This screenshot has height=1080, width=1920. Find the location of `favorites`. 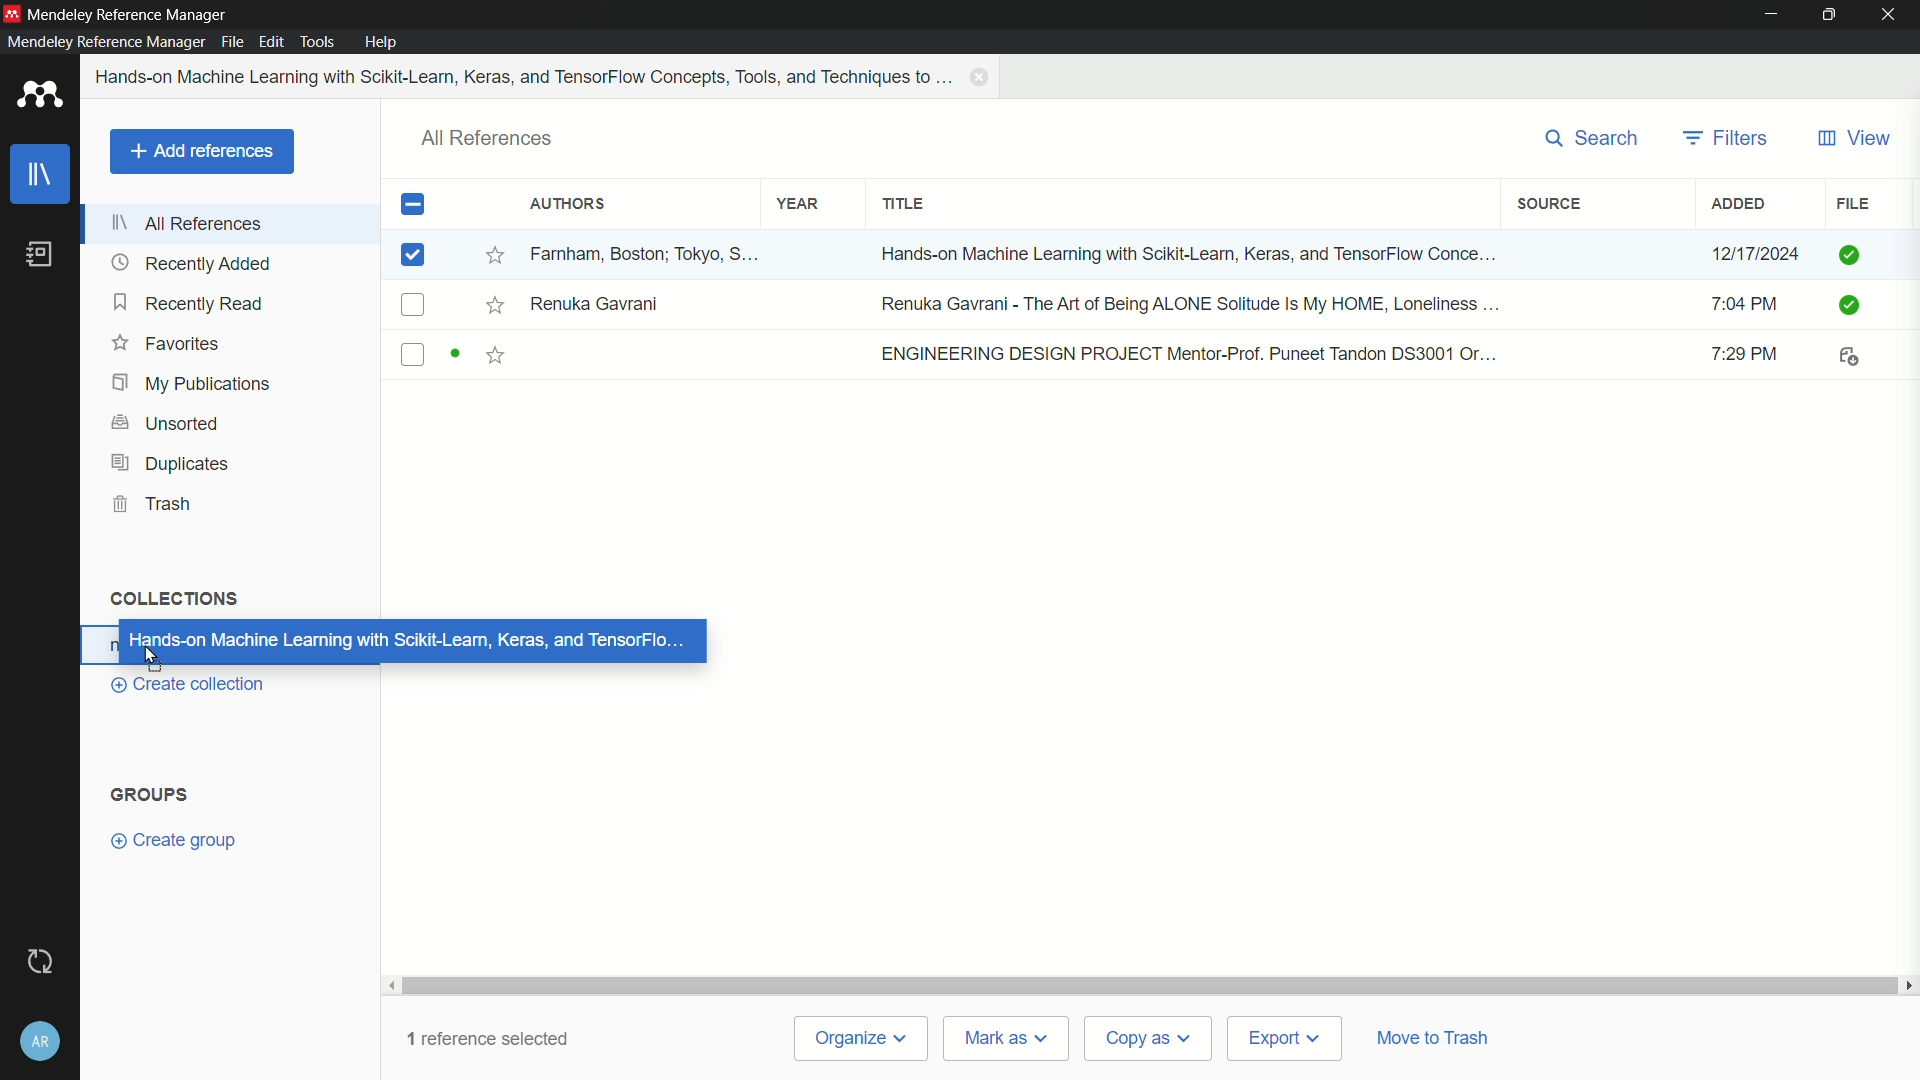

favorites is located at coordinates (166, 343).